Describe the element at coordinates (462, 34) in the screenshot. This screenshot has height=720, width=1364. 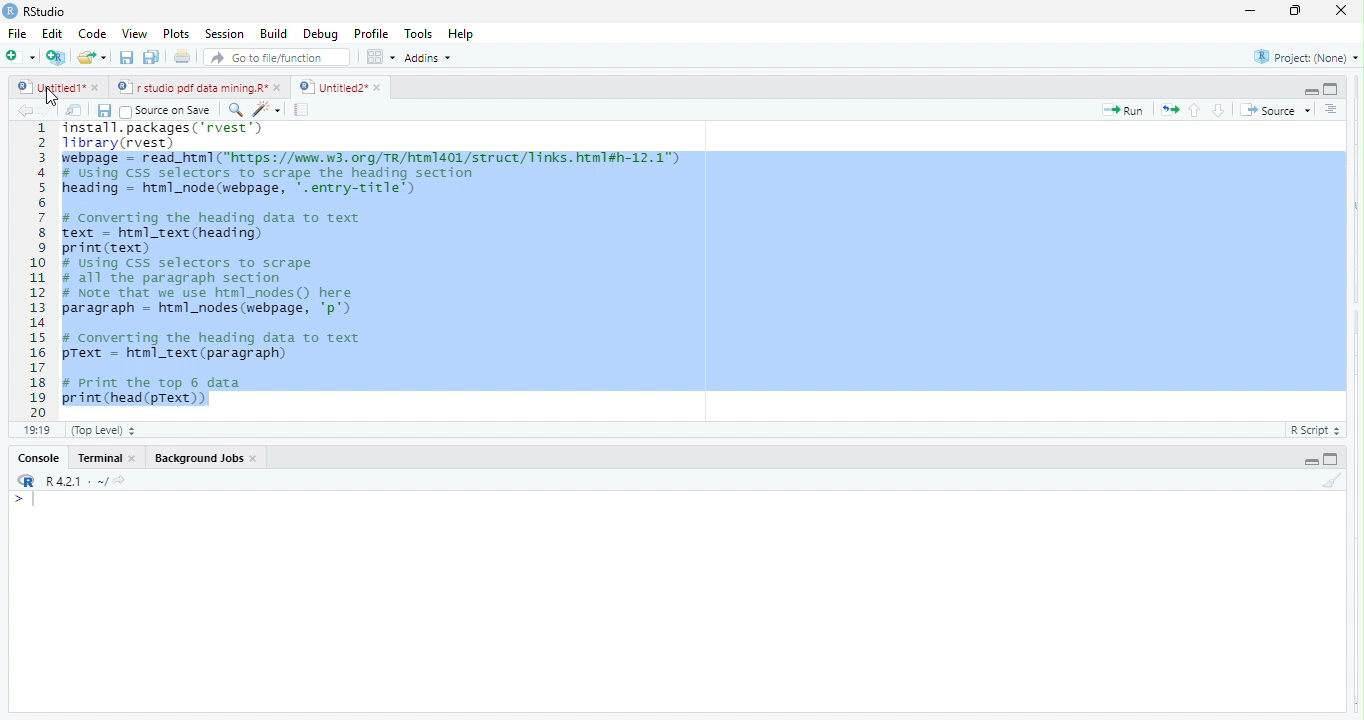
I see `Help` at that location.